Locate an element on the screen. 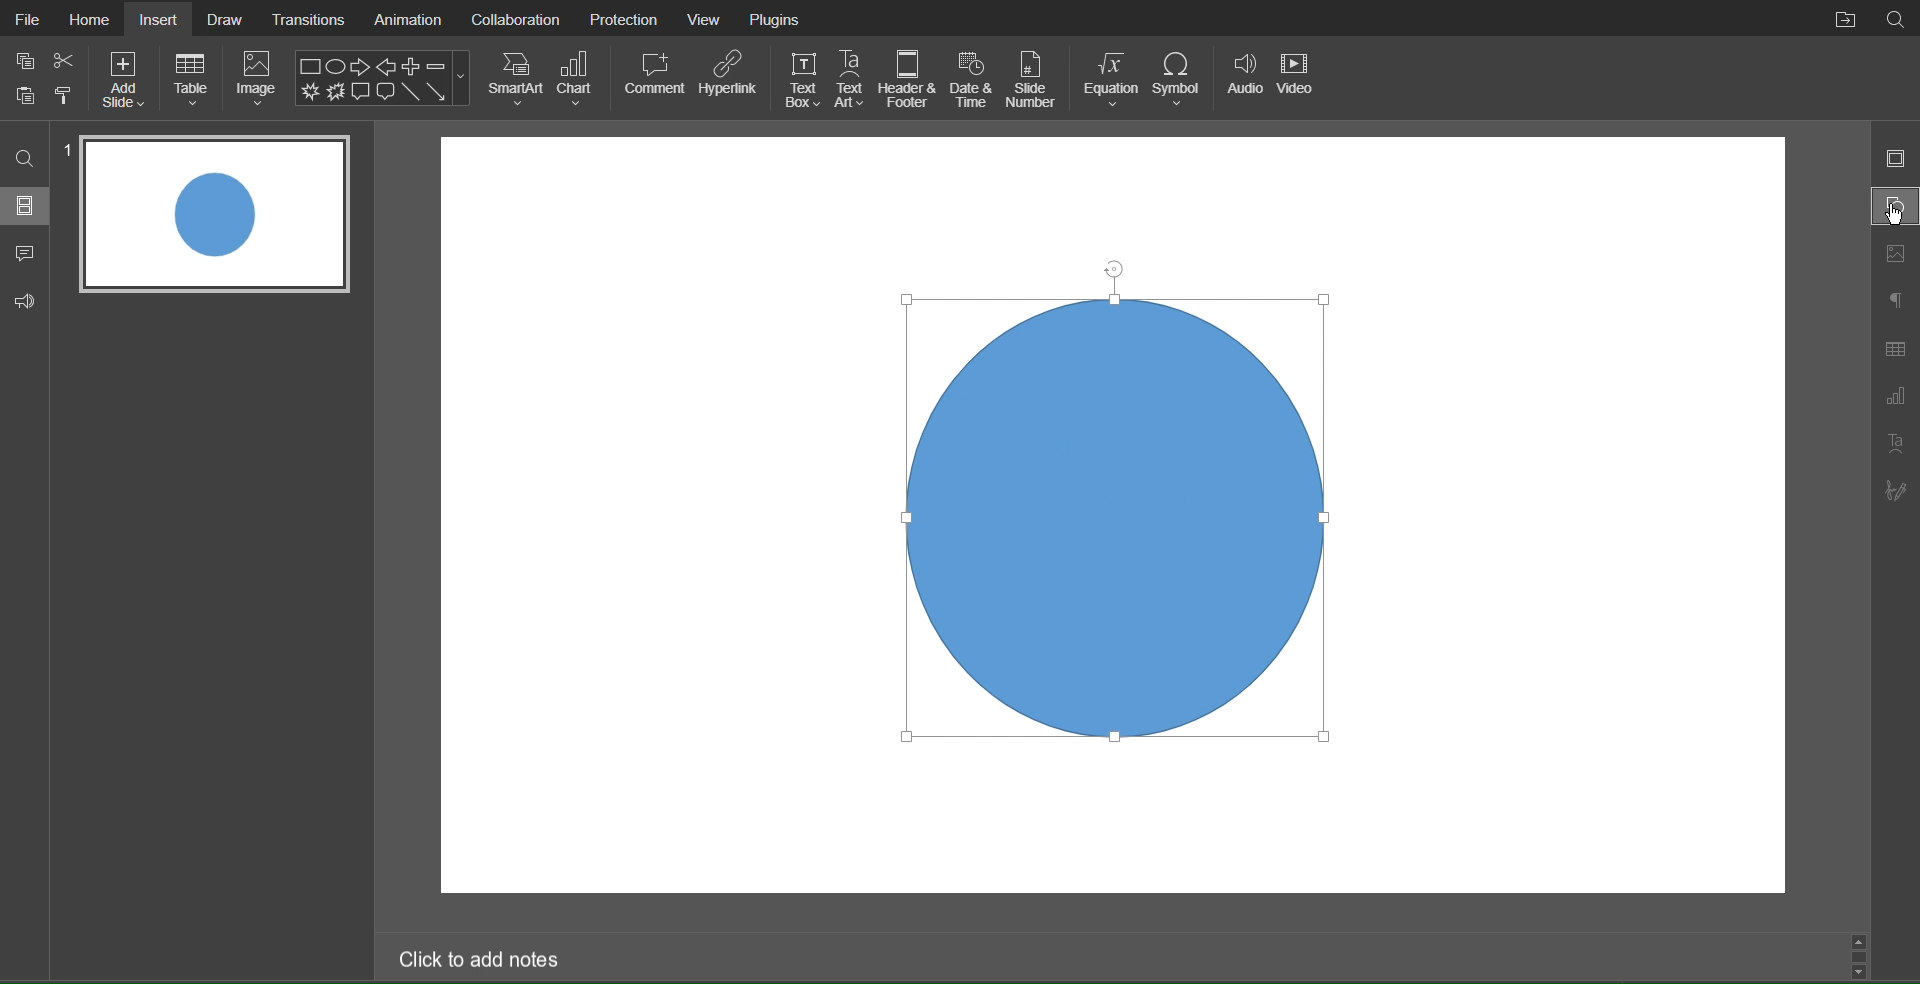 The height and width of the screenshot is (984, 1920). Table is located at coordinates (190, 78).